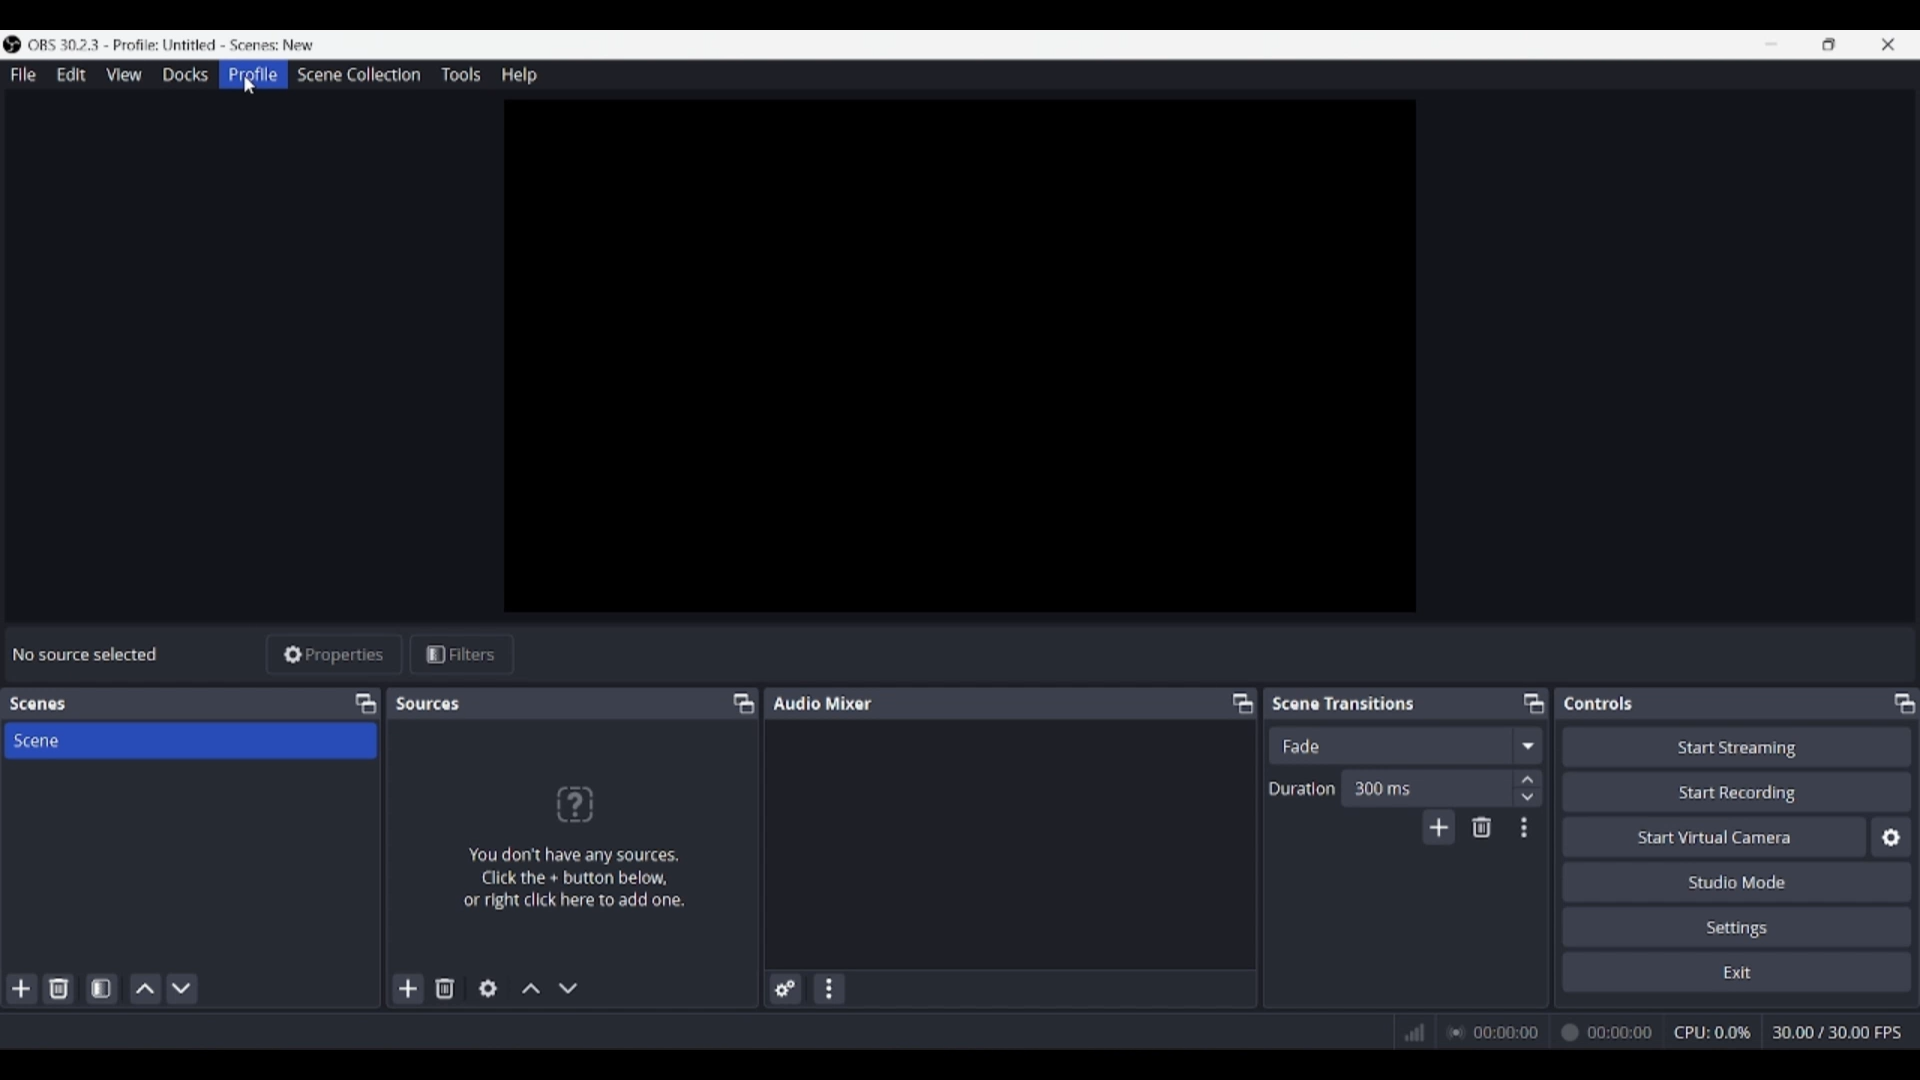  I want to click on Move source down, so click(568, 988).